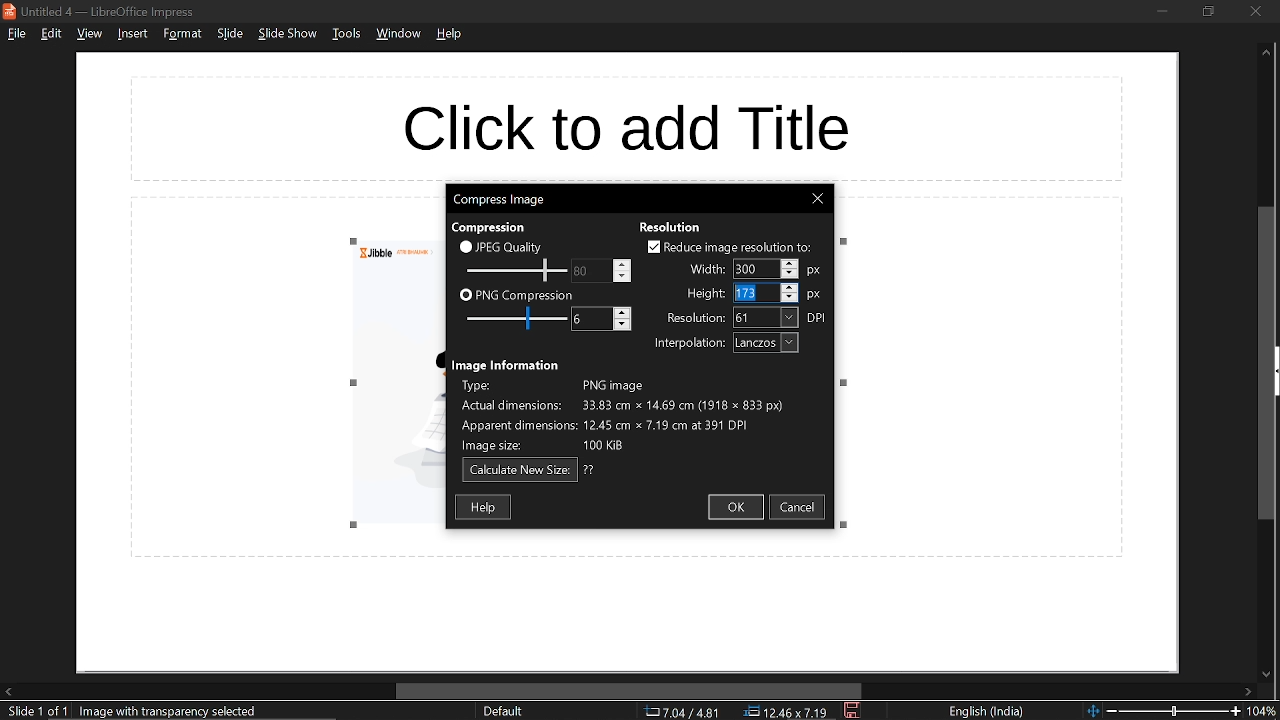  I want to click on move down, so click(1264, 672).